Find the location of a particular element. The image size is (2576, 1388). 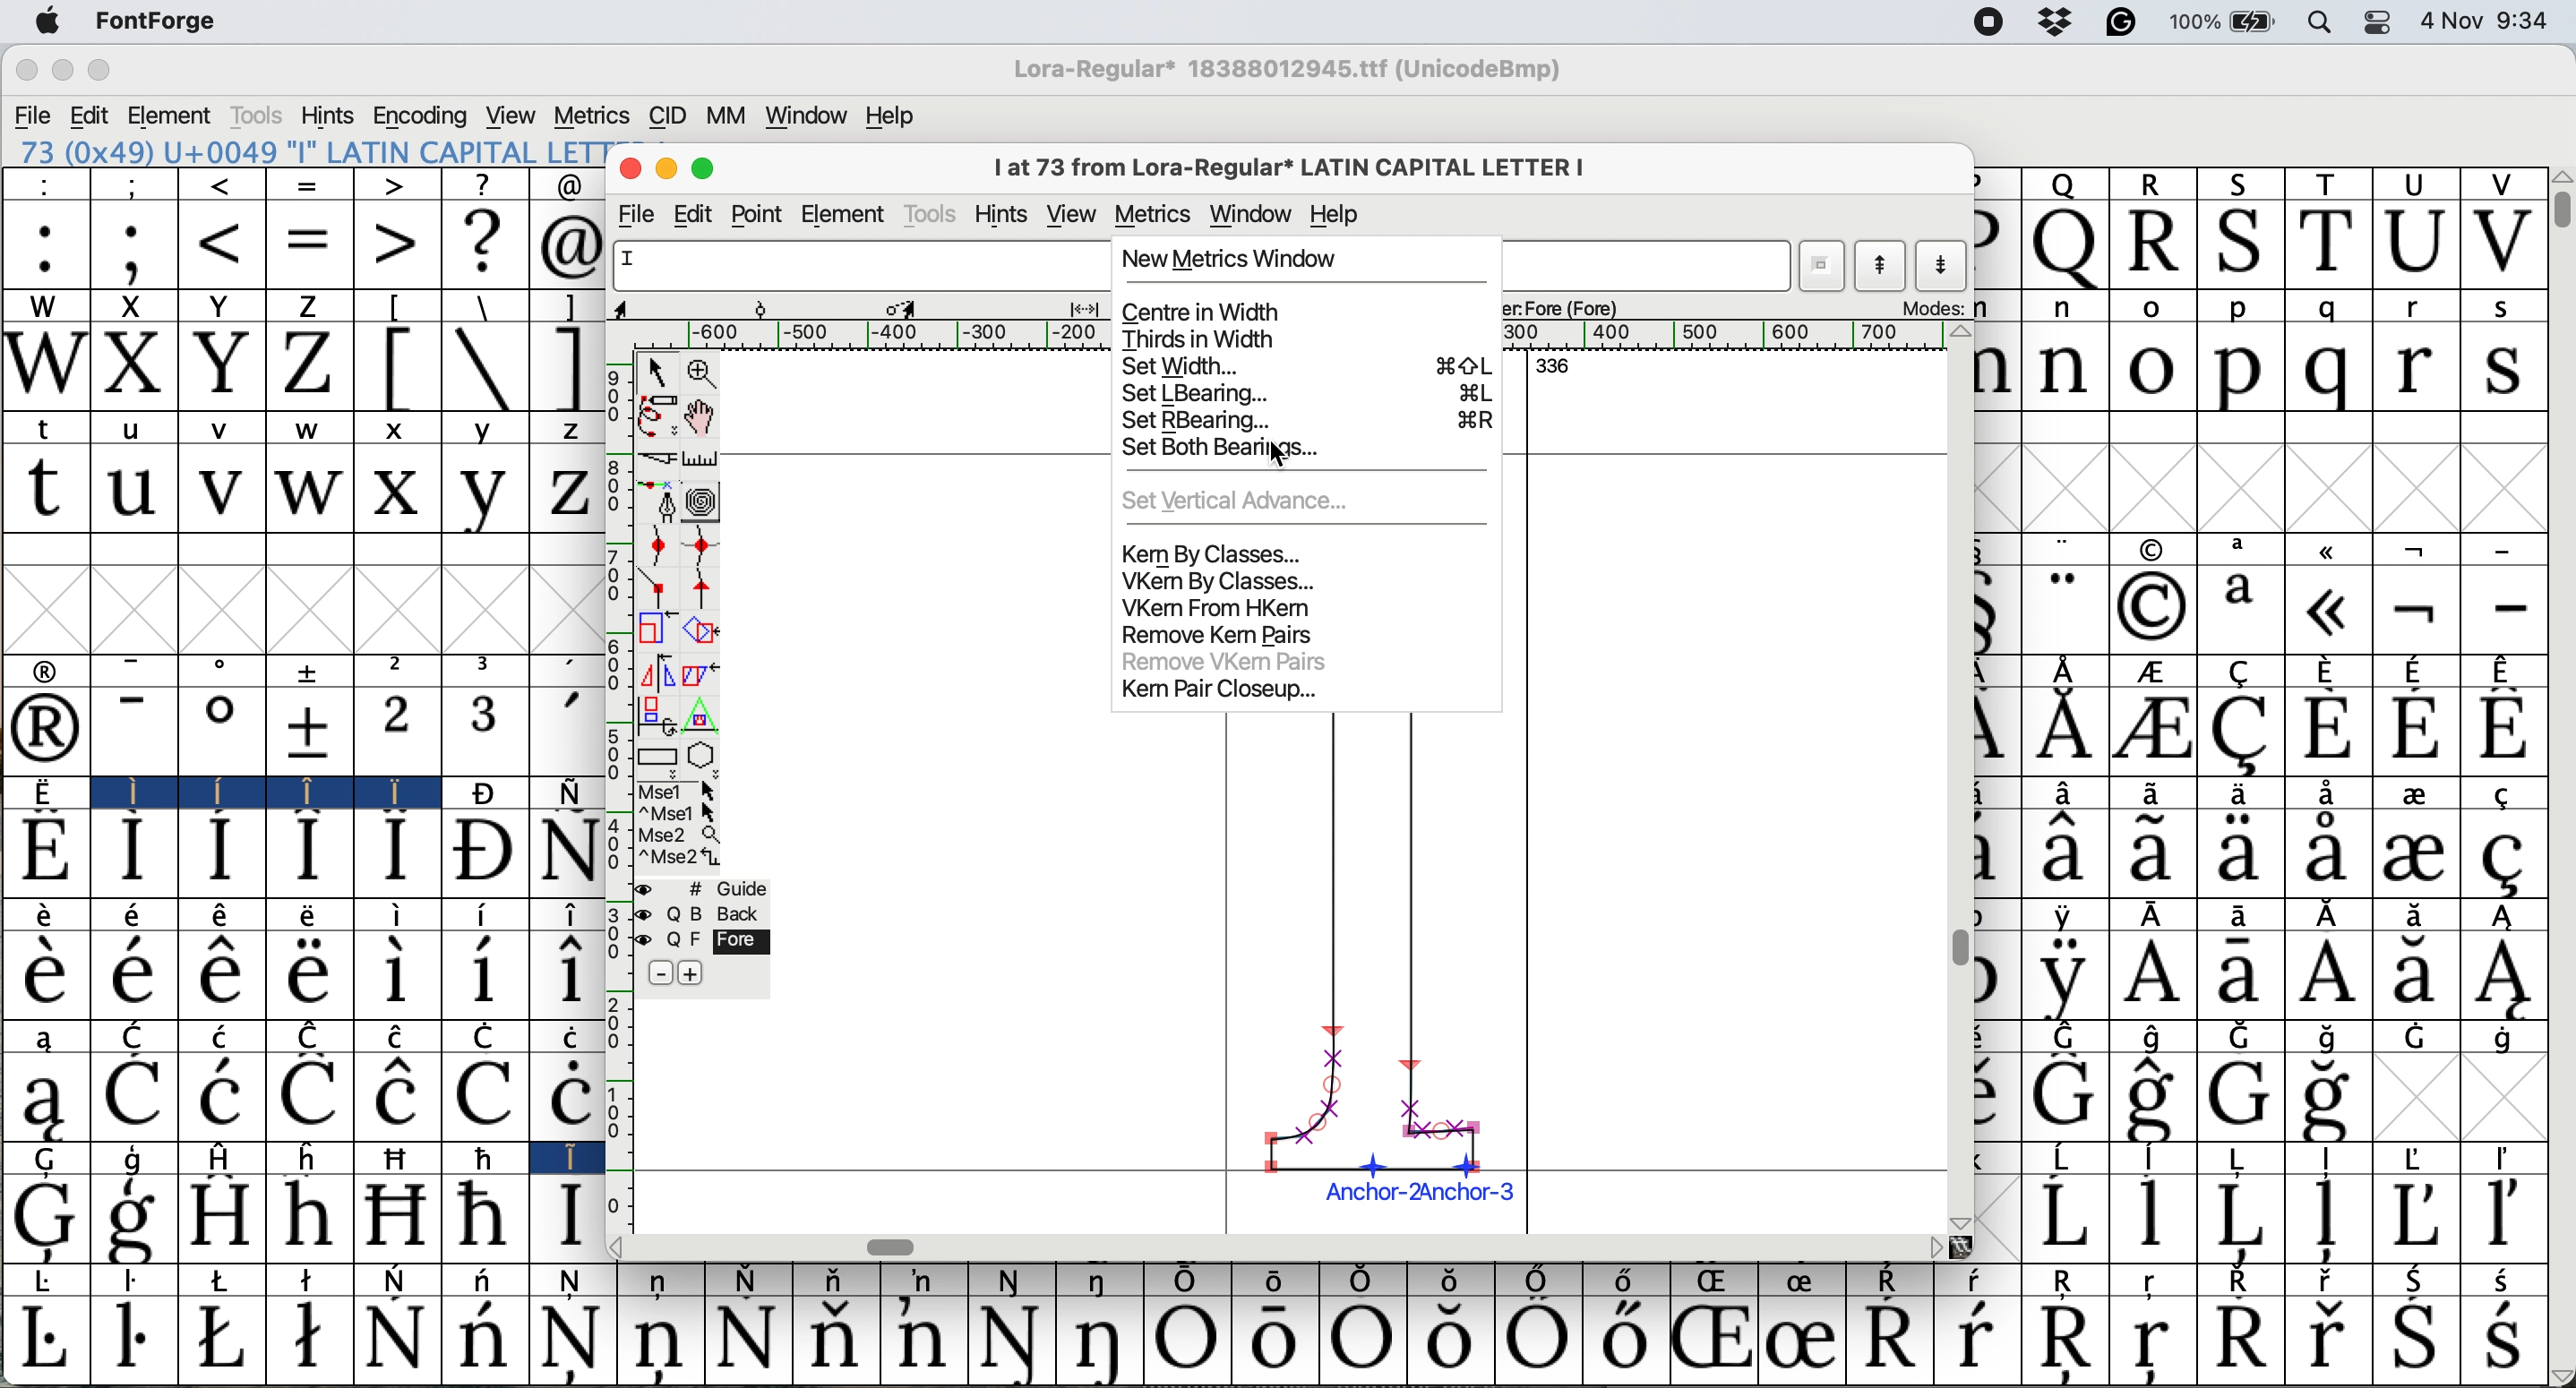

show next letter is located at coordinates (1945, 266).